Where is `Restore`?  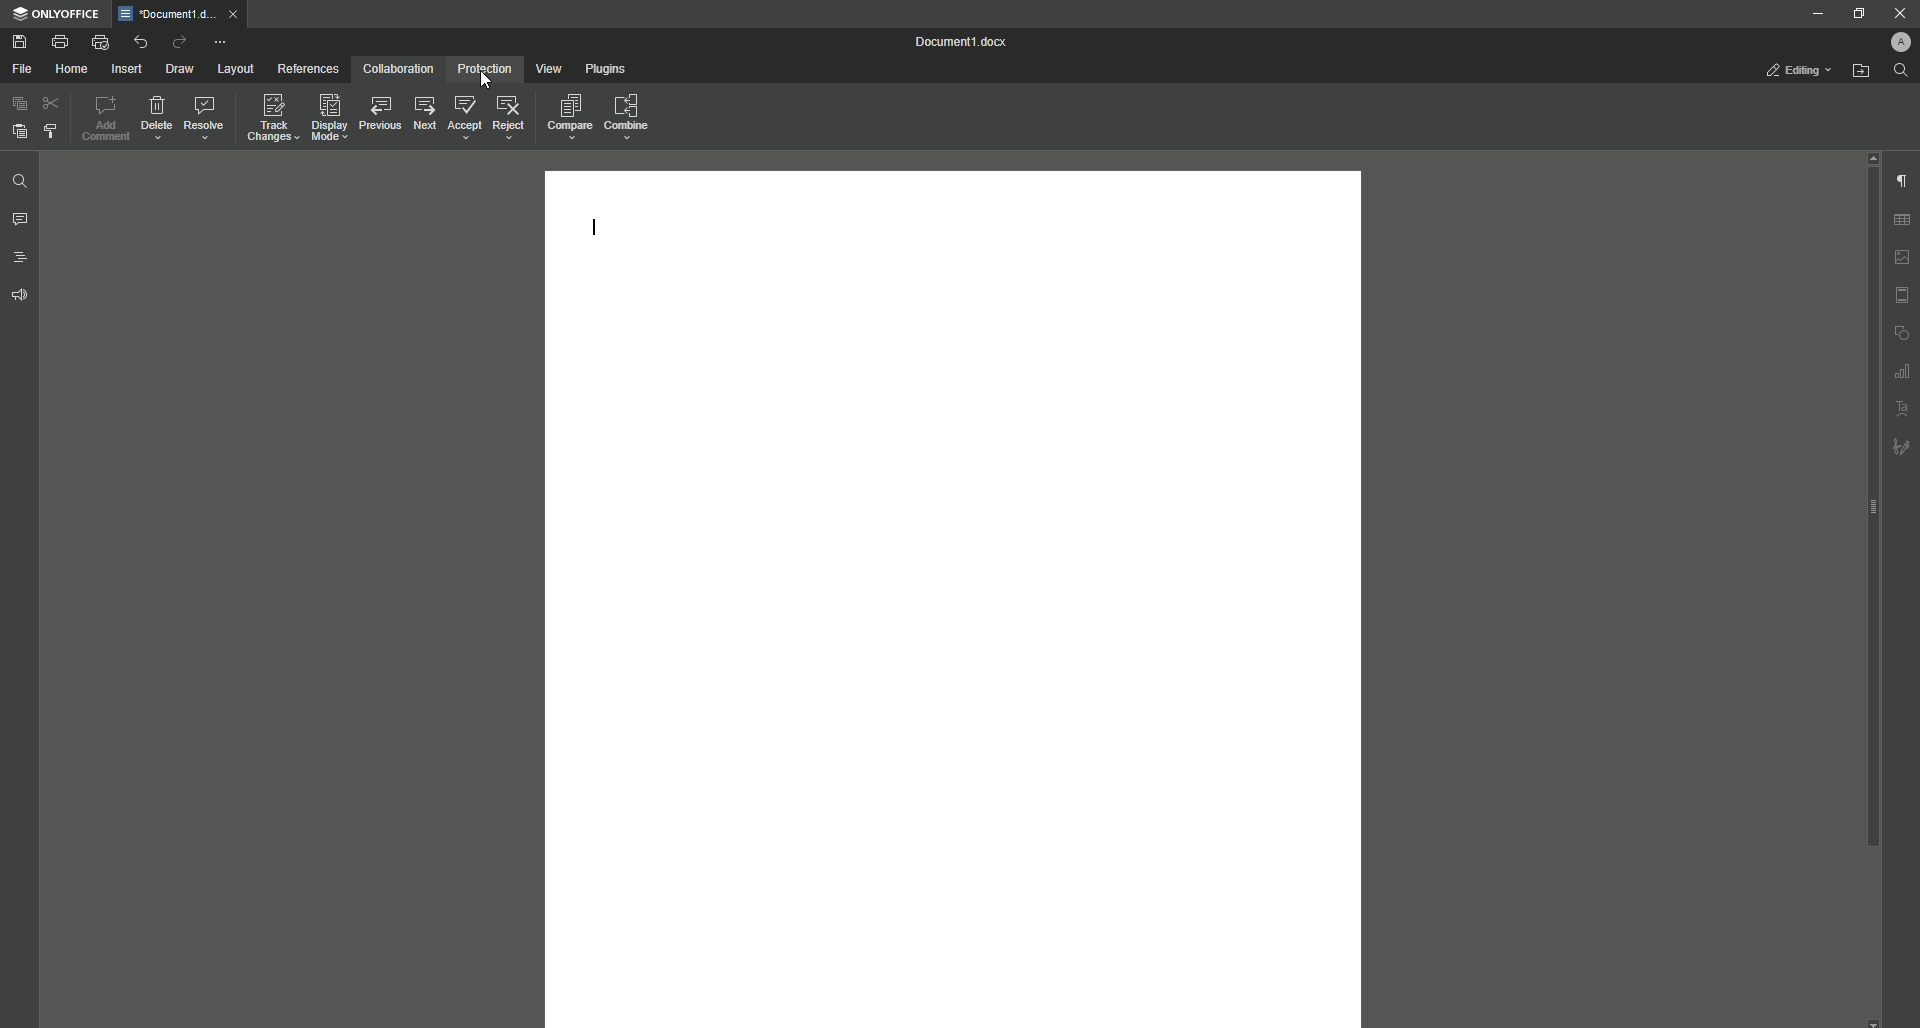
Restore is located at coordinates (1858, 14).